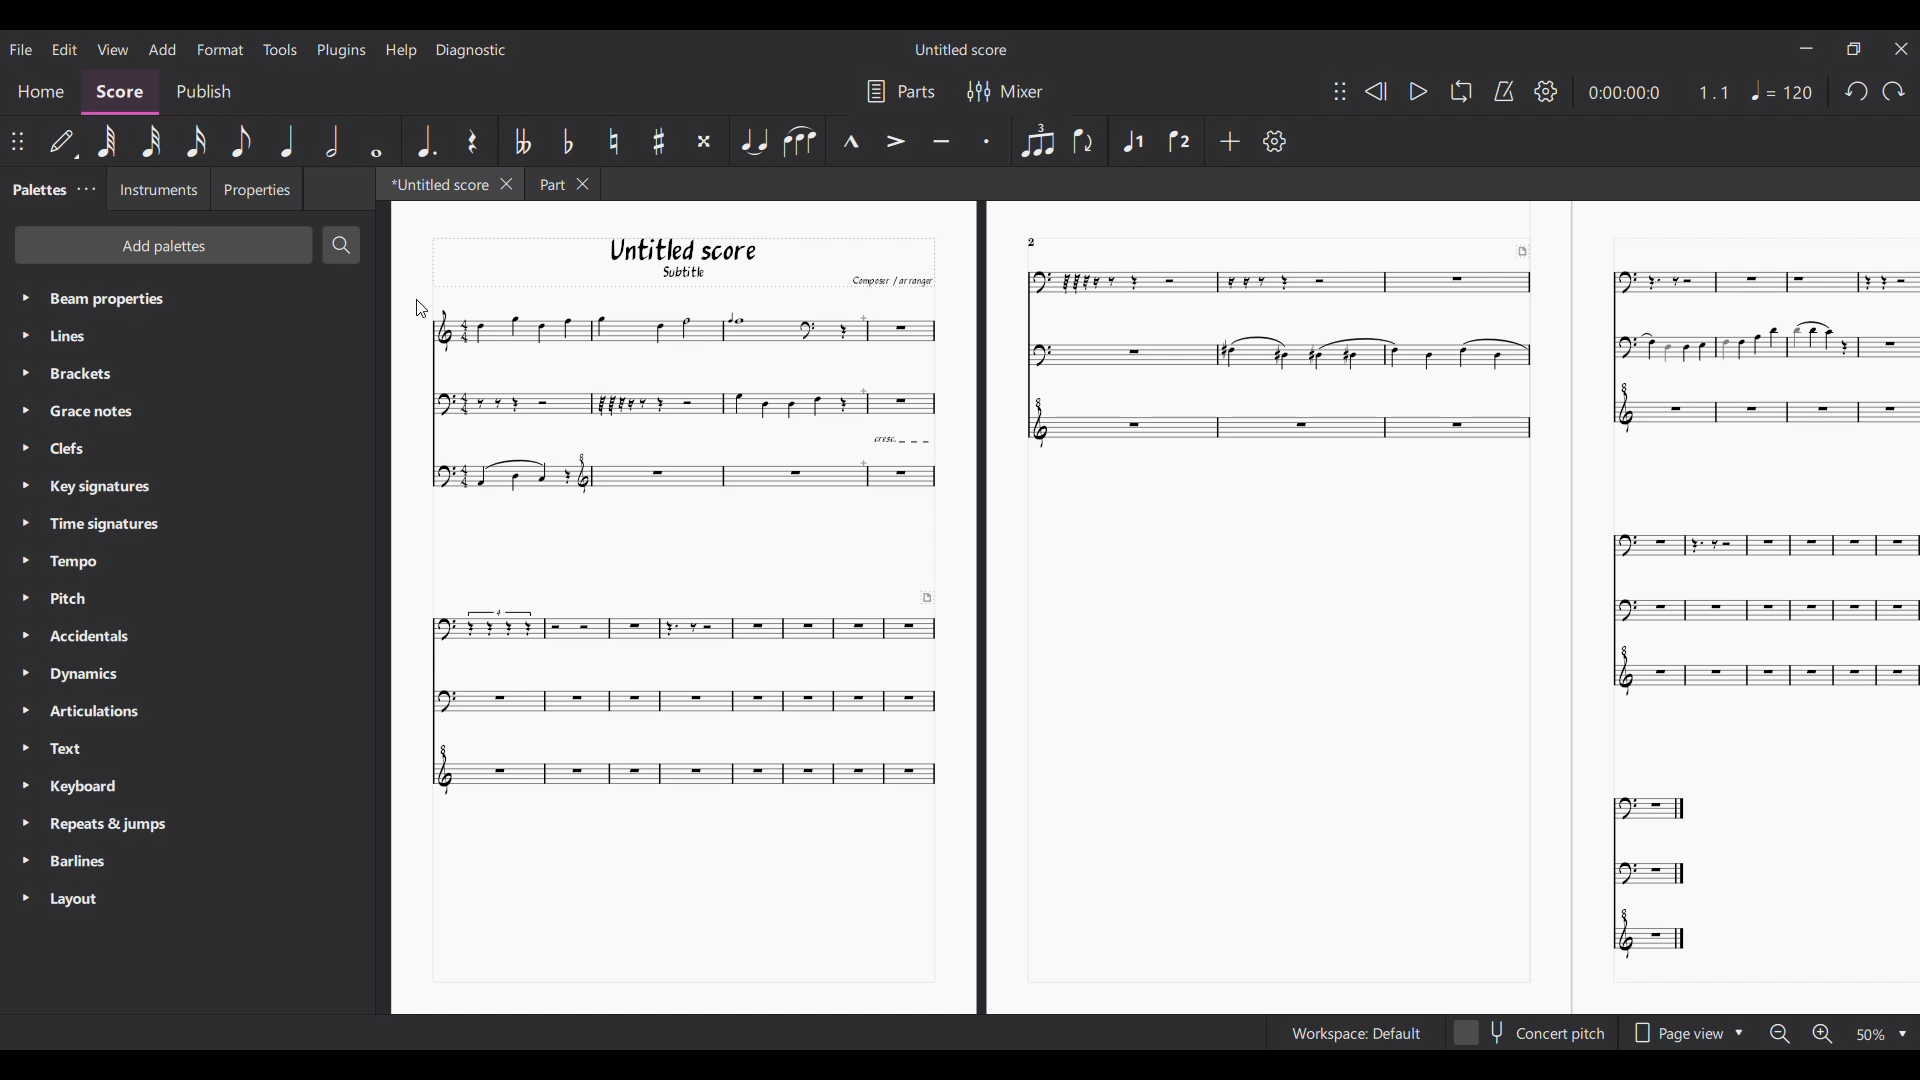  What do you see at coordinates (1763, 674) in the screenshot?
I see `` at bounding box center [1763, 674].